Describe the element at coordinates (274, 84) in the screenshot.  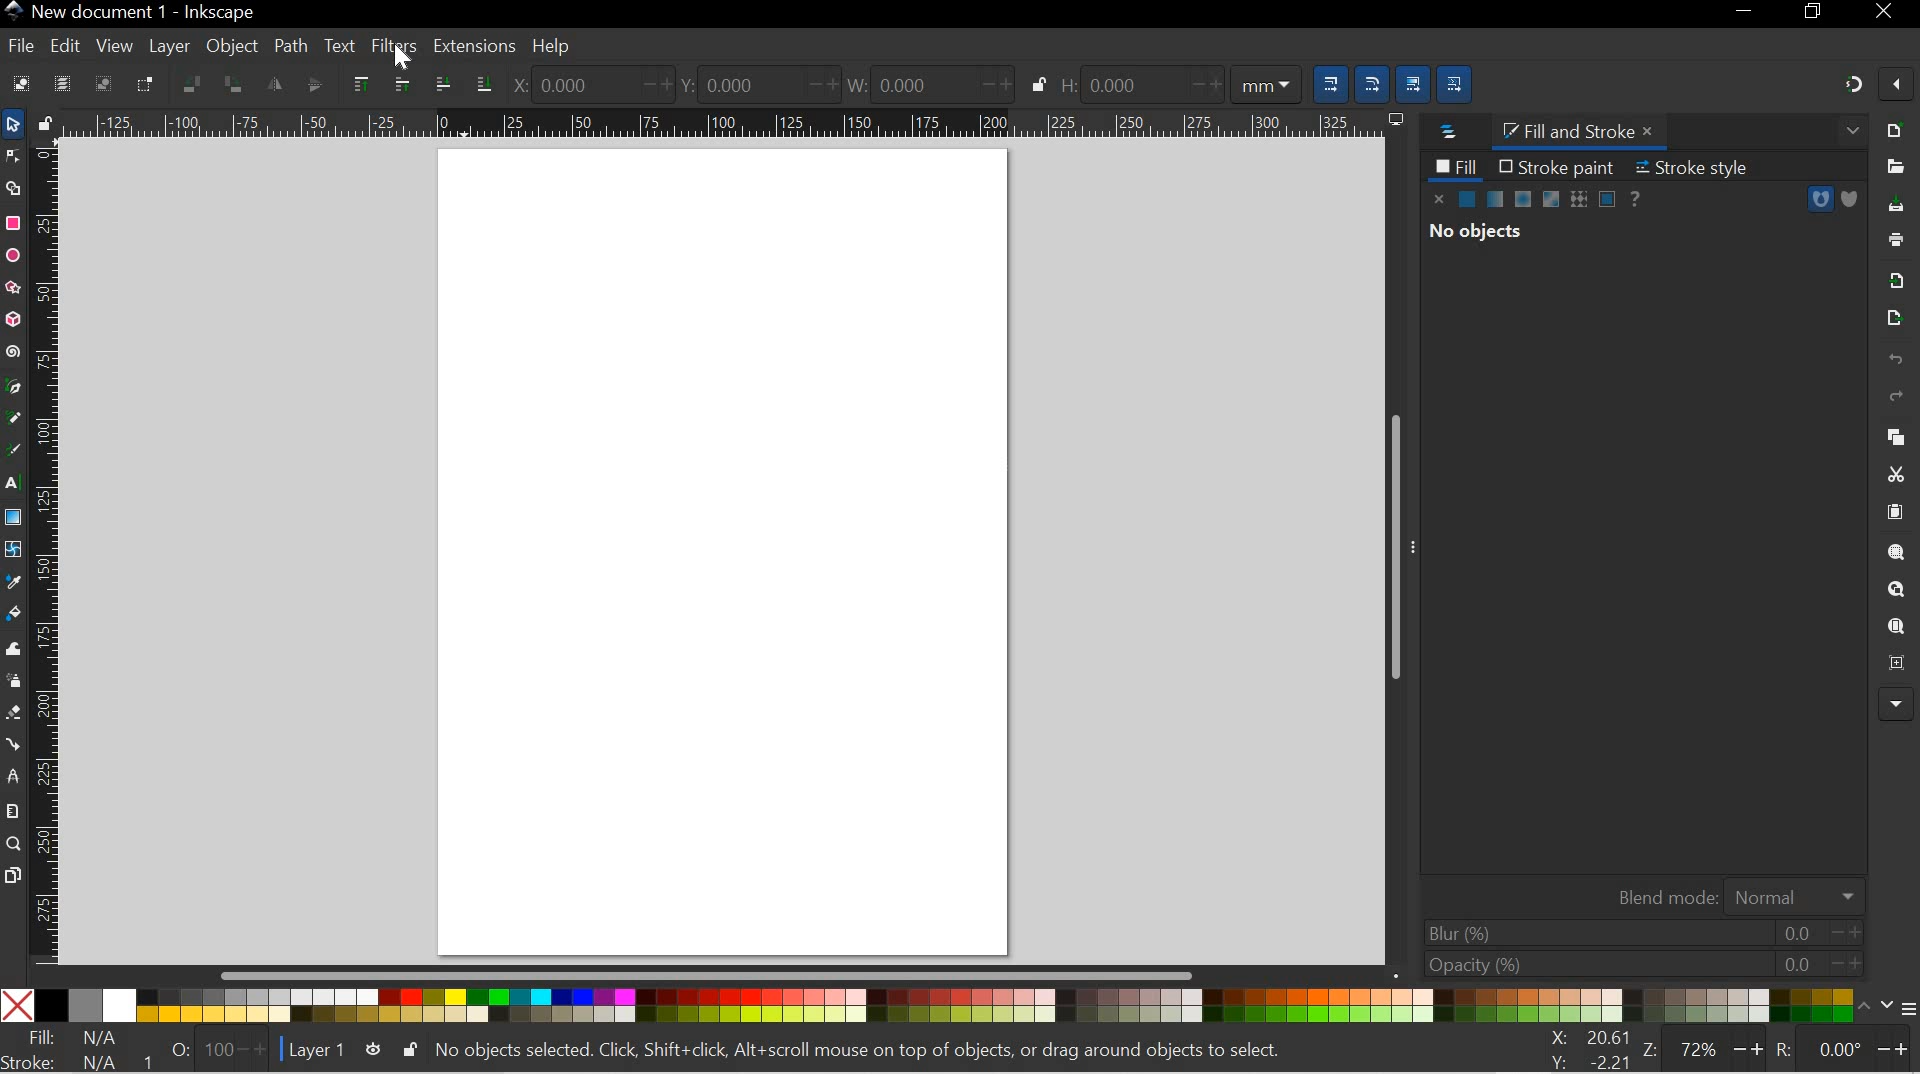
I see `OBJECT FLIP HORIZONTAL` at that location.